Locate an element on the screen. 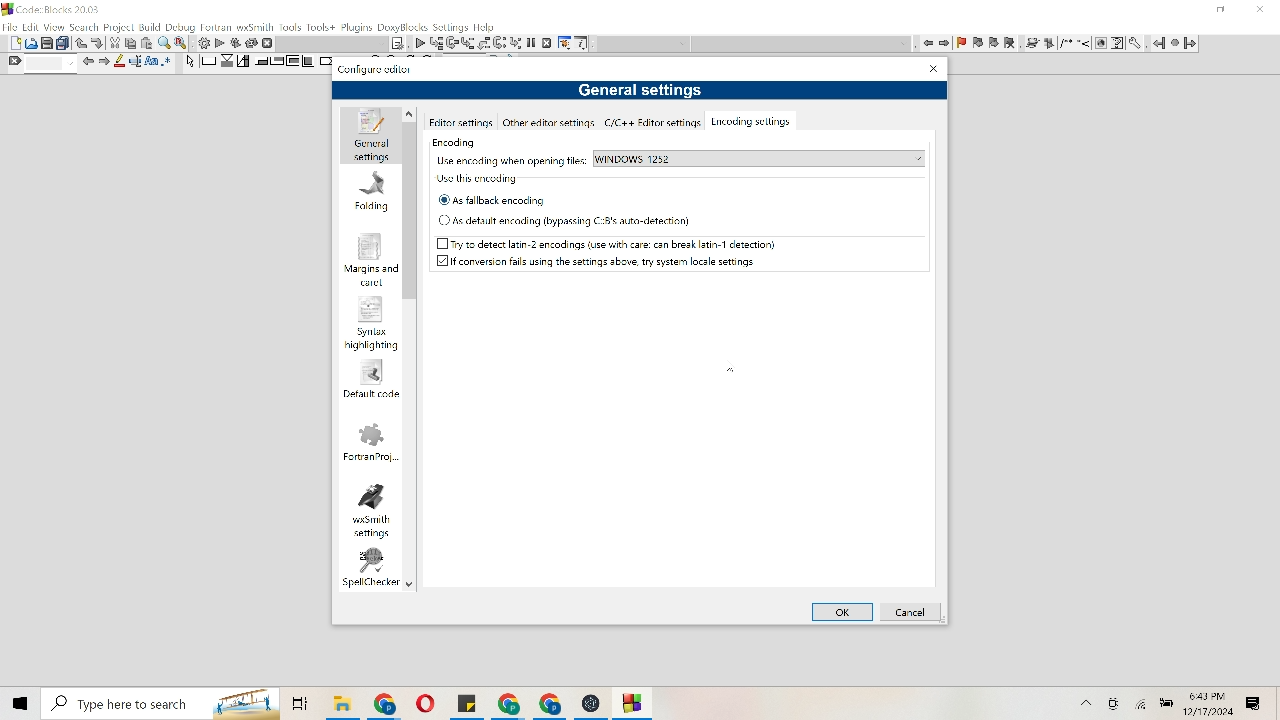  Cancel is located at coordinates (911, 612).